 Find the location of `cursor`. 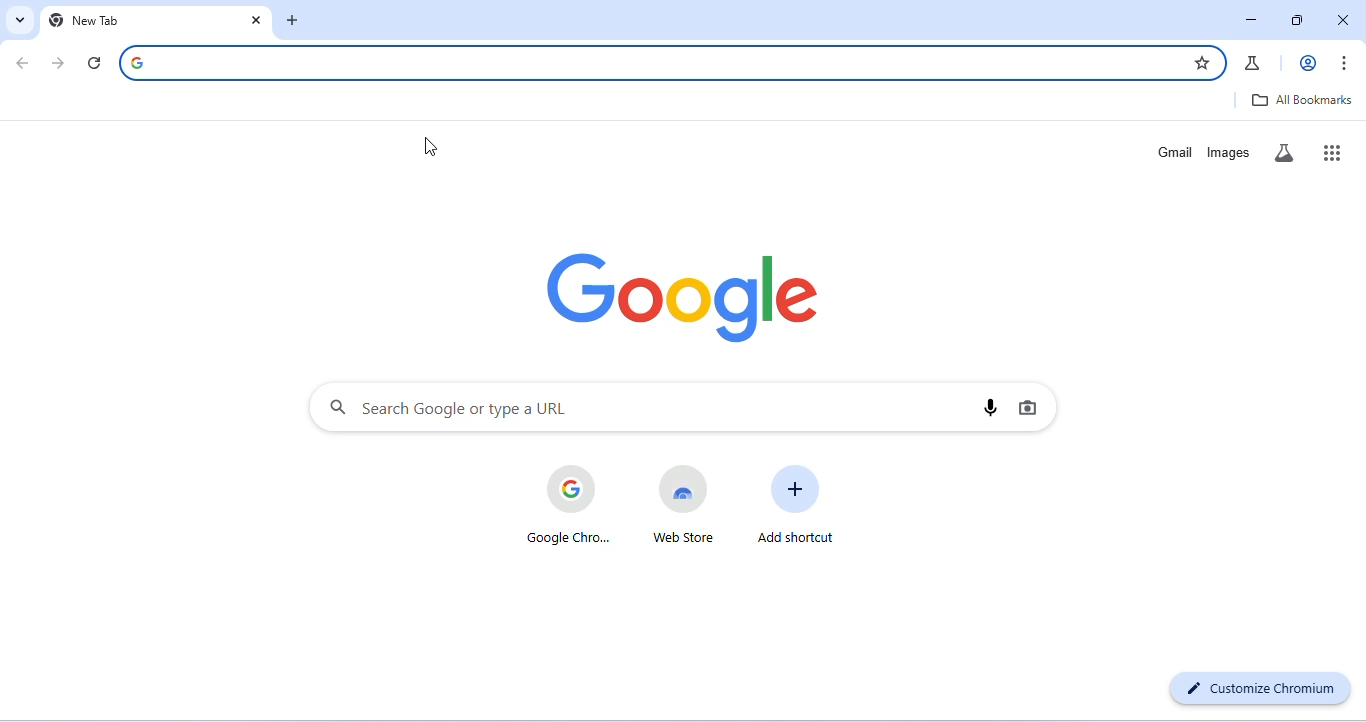

cursor is located at coordinates (430, 149).